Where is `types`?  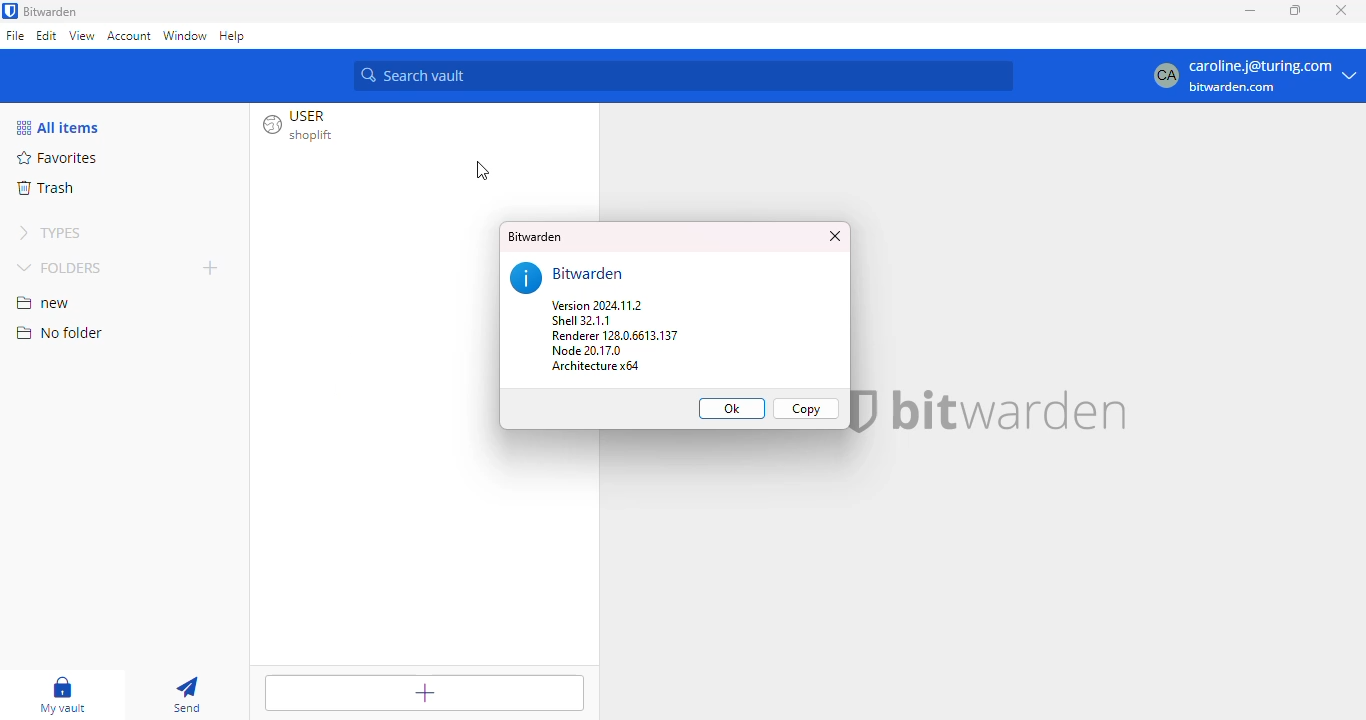
types is located at coordinates (49, 232).